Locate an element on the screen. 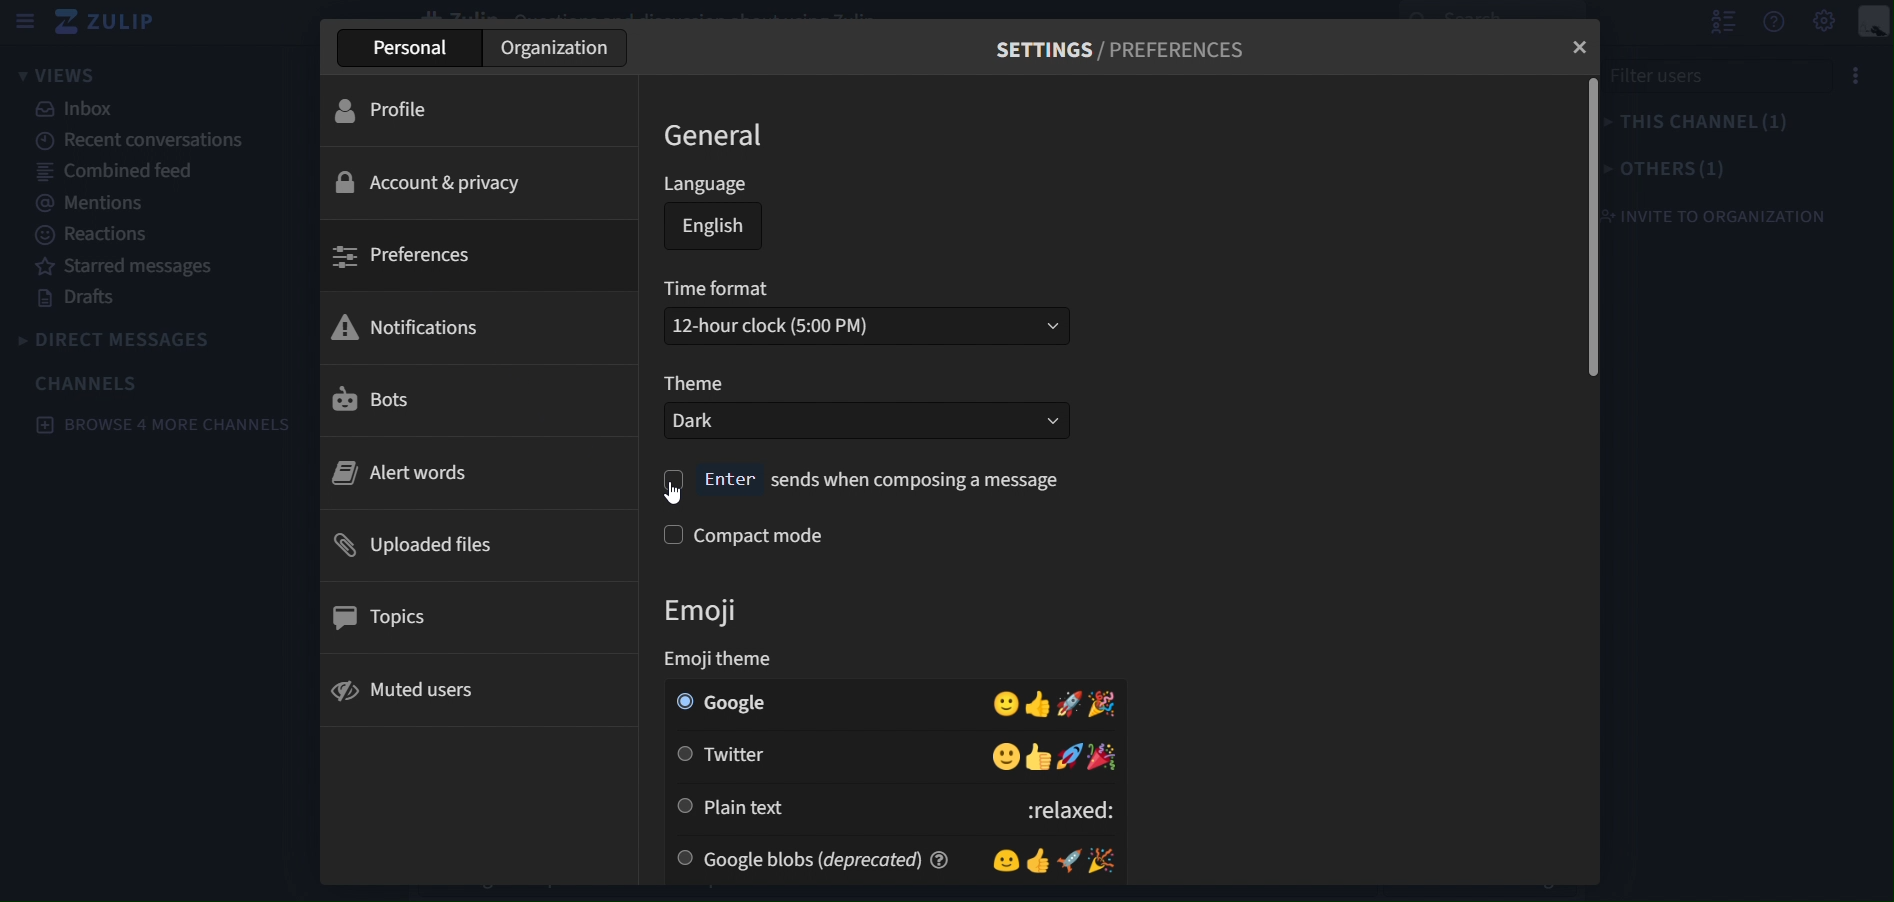 Image resolution: width=1894 pixels, height=902 pixels. setting is located at coordinates (1822, 22).